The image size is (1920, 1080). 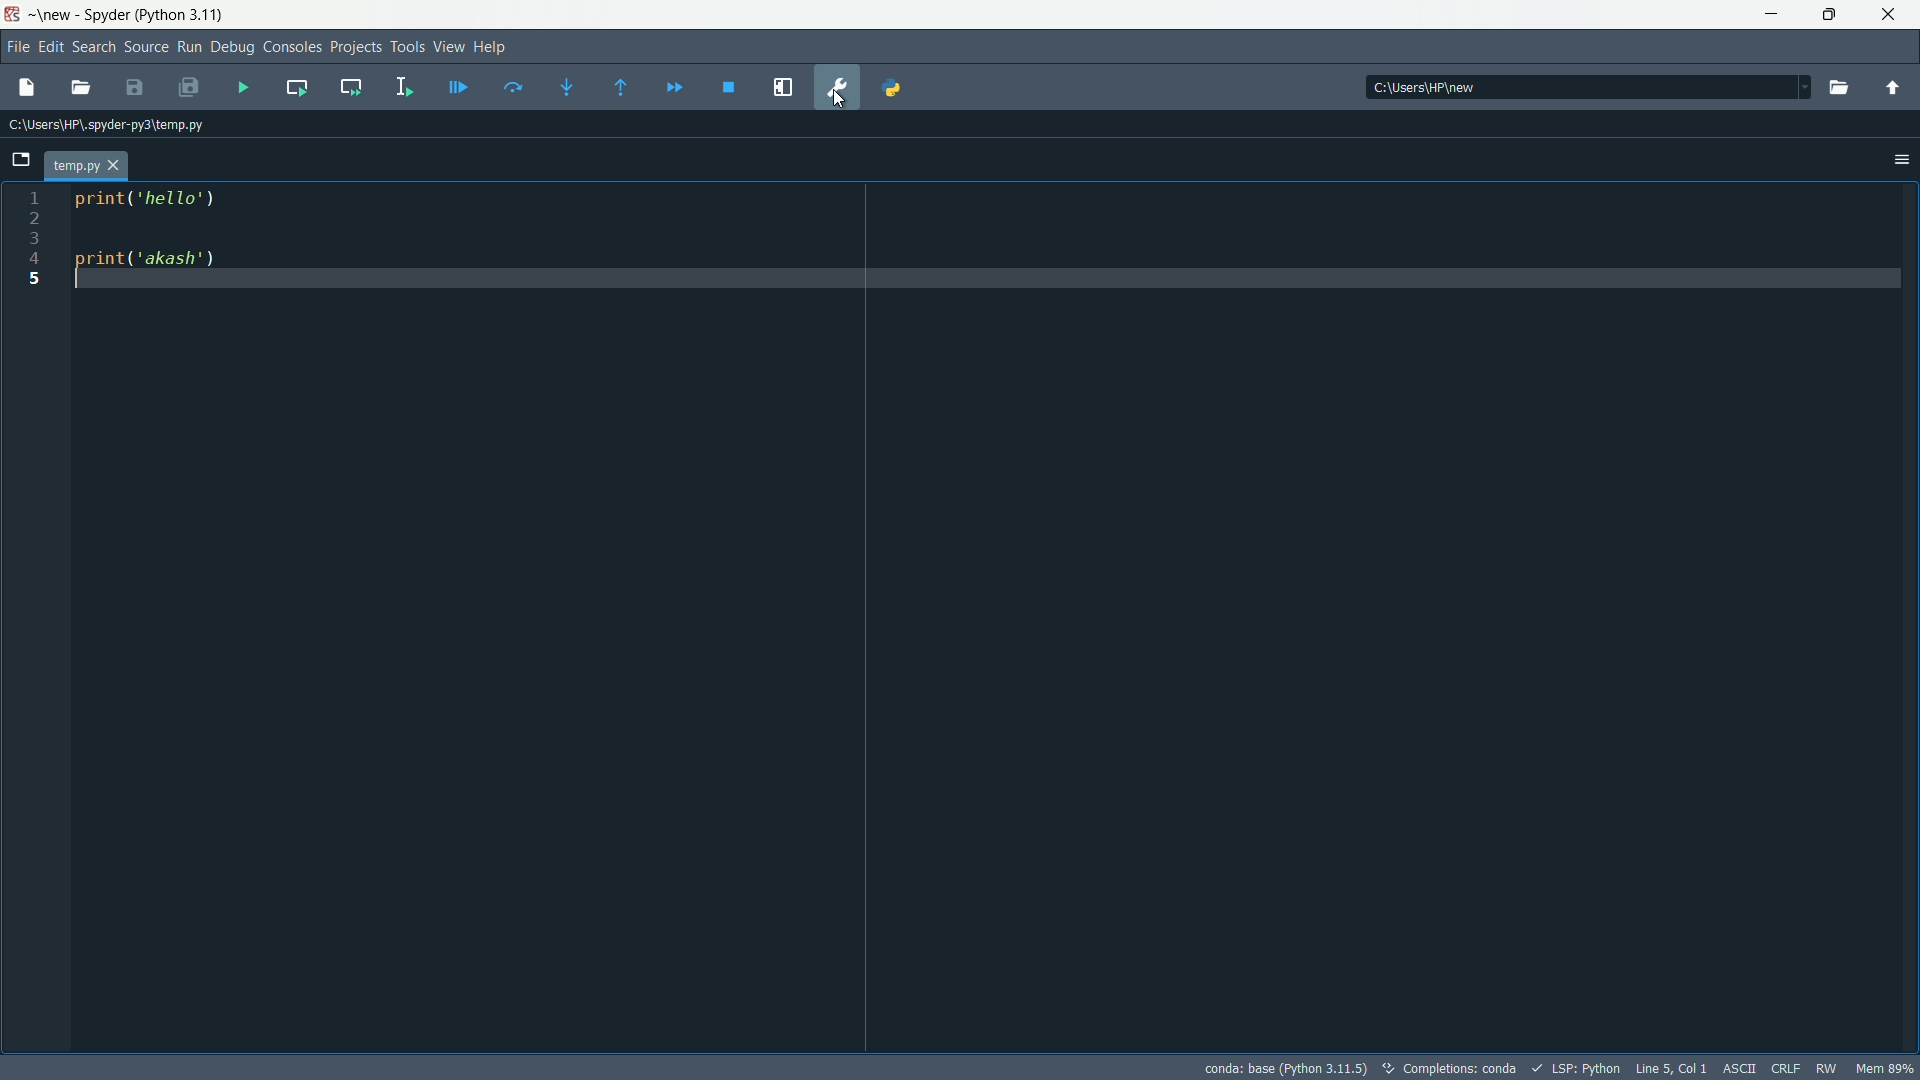 What do you see at coordinates (1799, 87) in the screenshot?
I see `More items` at bounding box center [1799, 87].